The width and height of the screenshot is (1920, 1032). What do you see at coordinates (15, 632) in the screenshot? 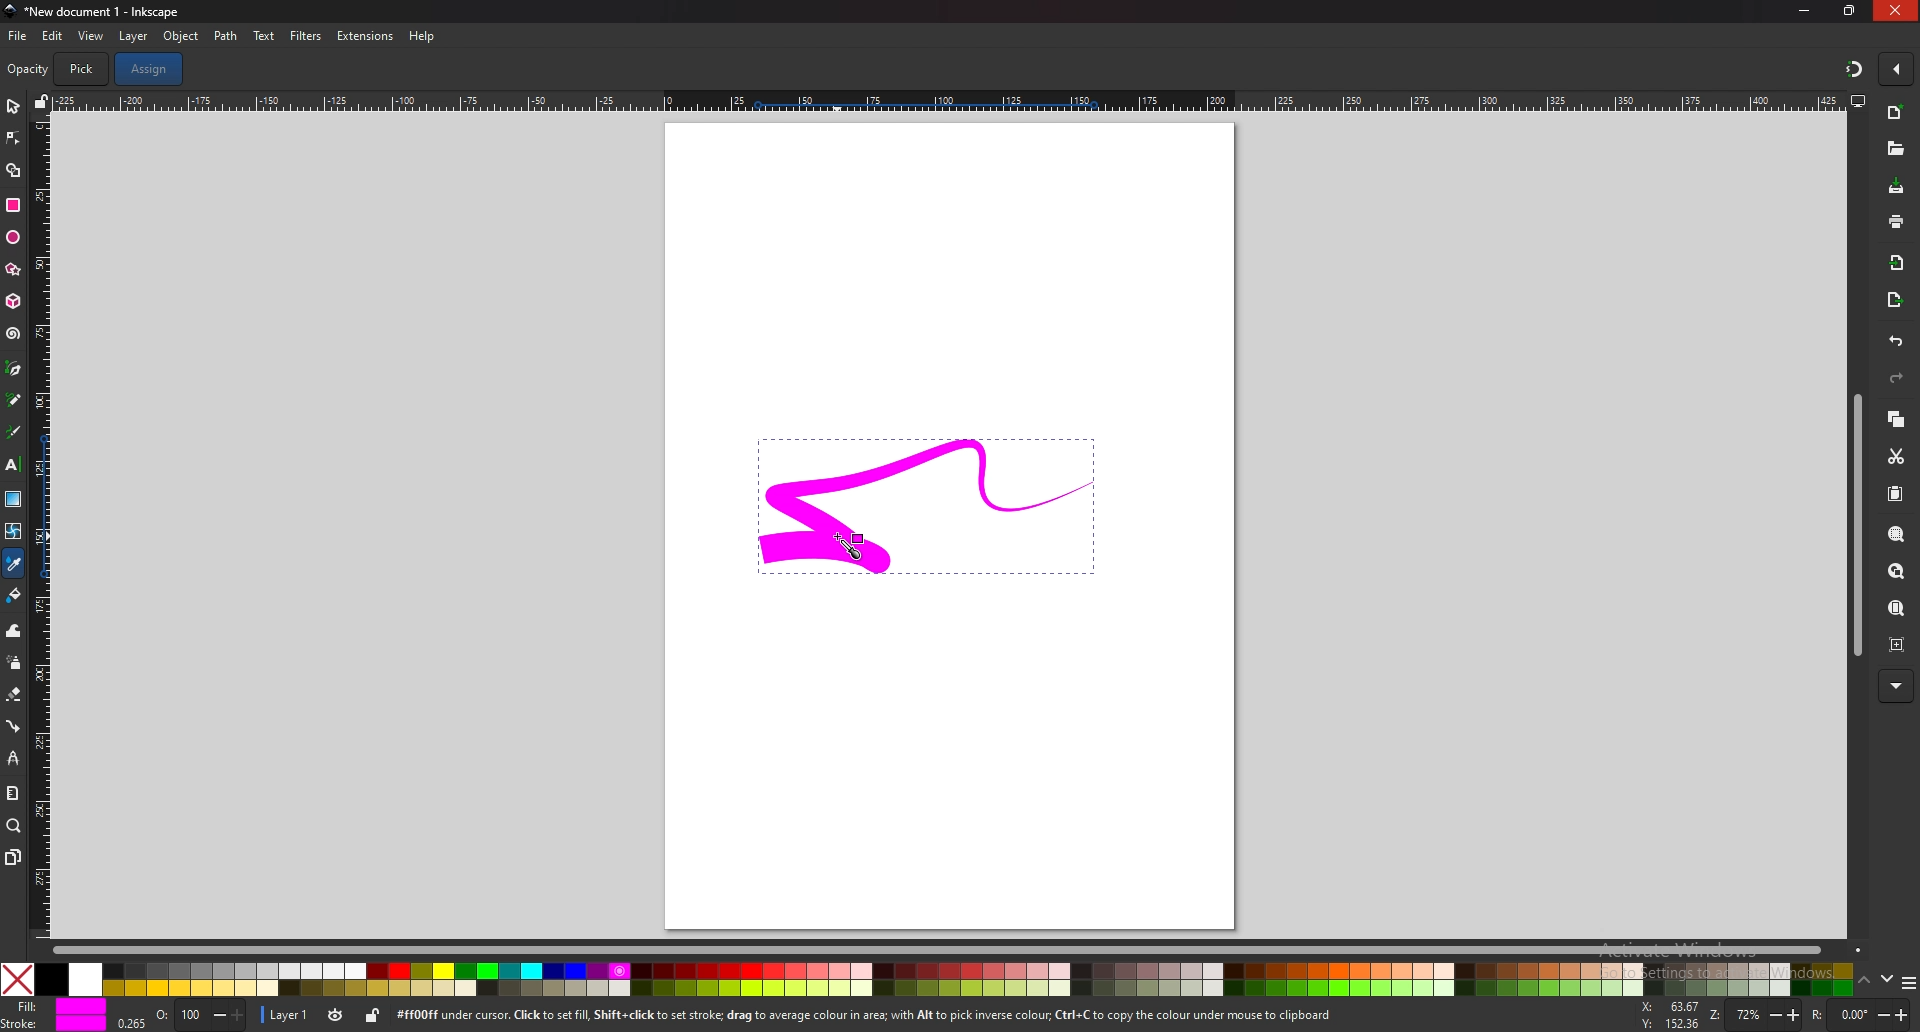
I see `tweak` at bounding box center [15, 632].